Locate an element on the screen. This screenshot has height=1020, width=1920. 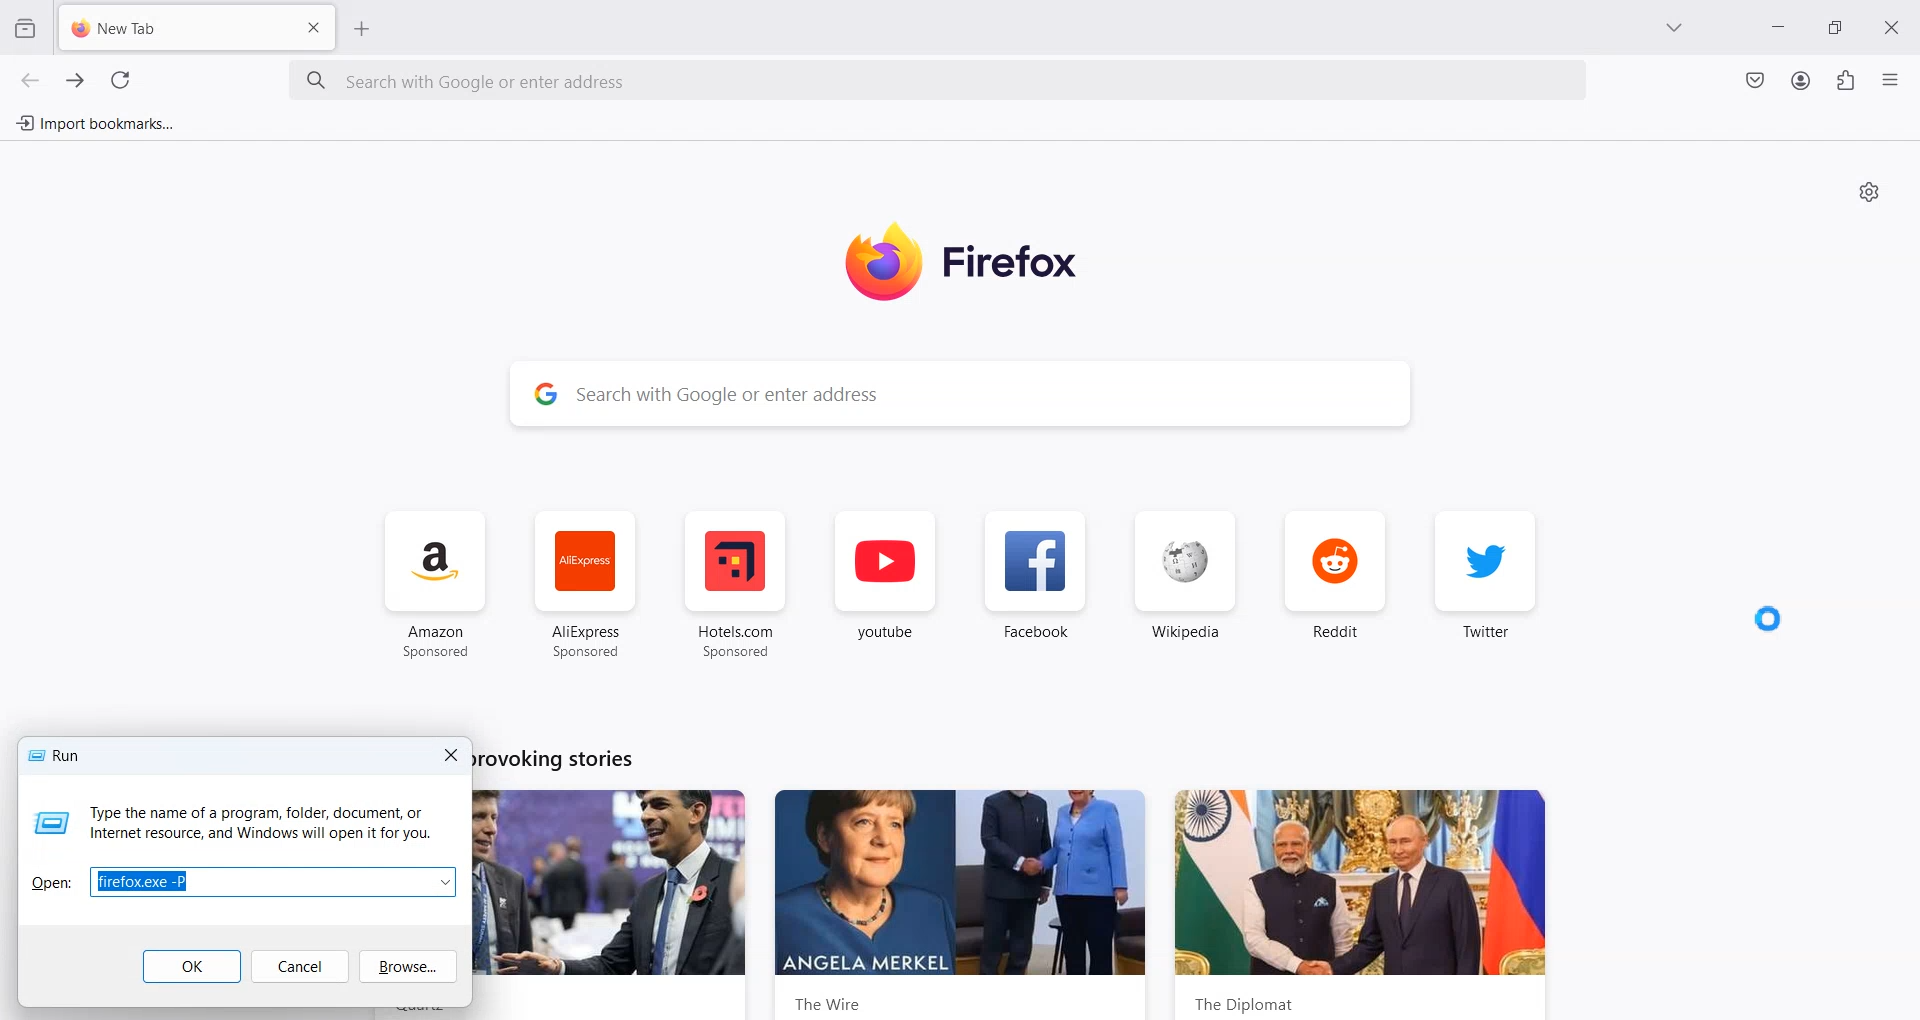
Wikipedia is located at coordinates (1184, 584).